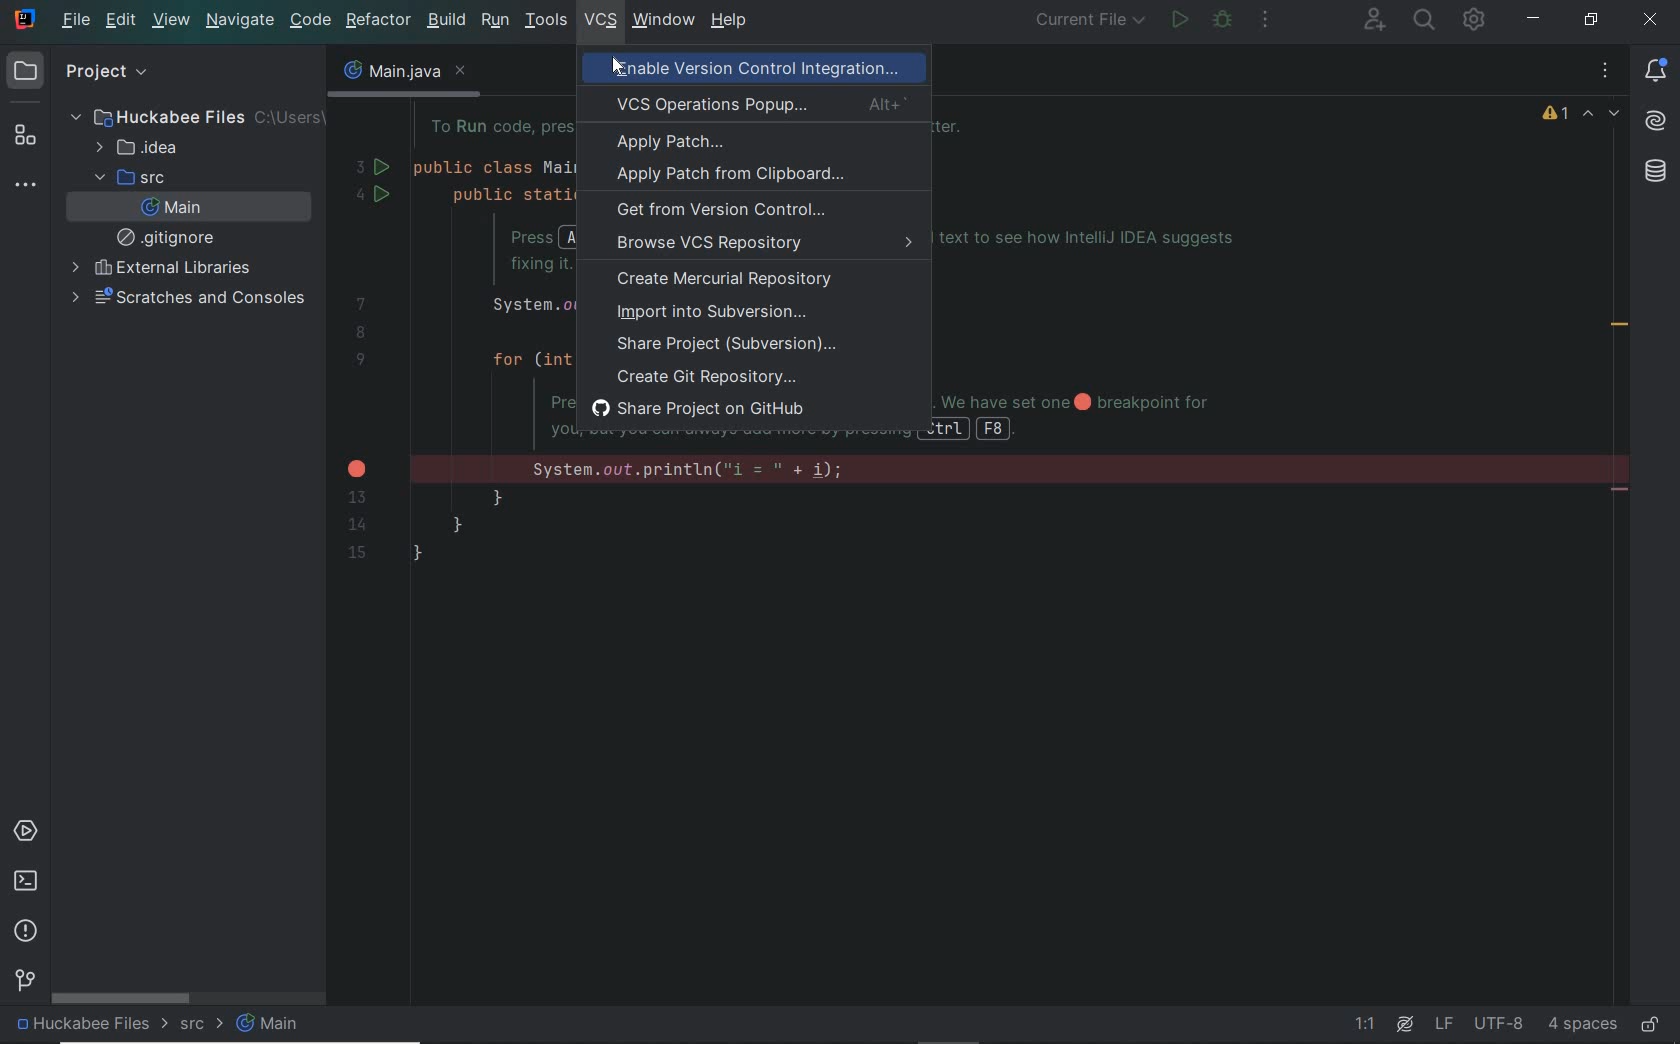 This screenshot has width=1680, height=1044. Describe the element at coordinates (736, 345) in the screenshot. I see `share project (subversion)` at that location.